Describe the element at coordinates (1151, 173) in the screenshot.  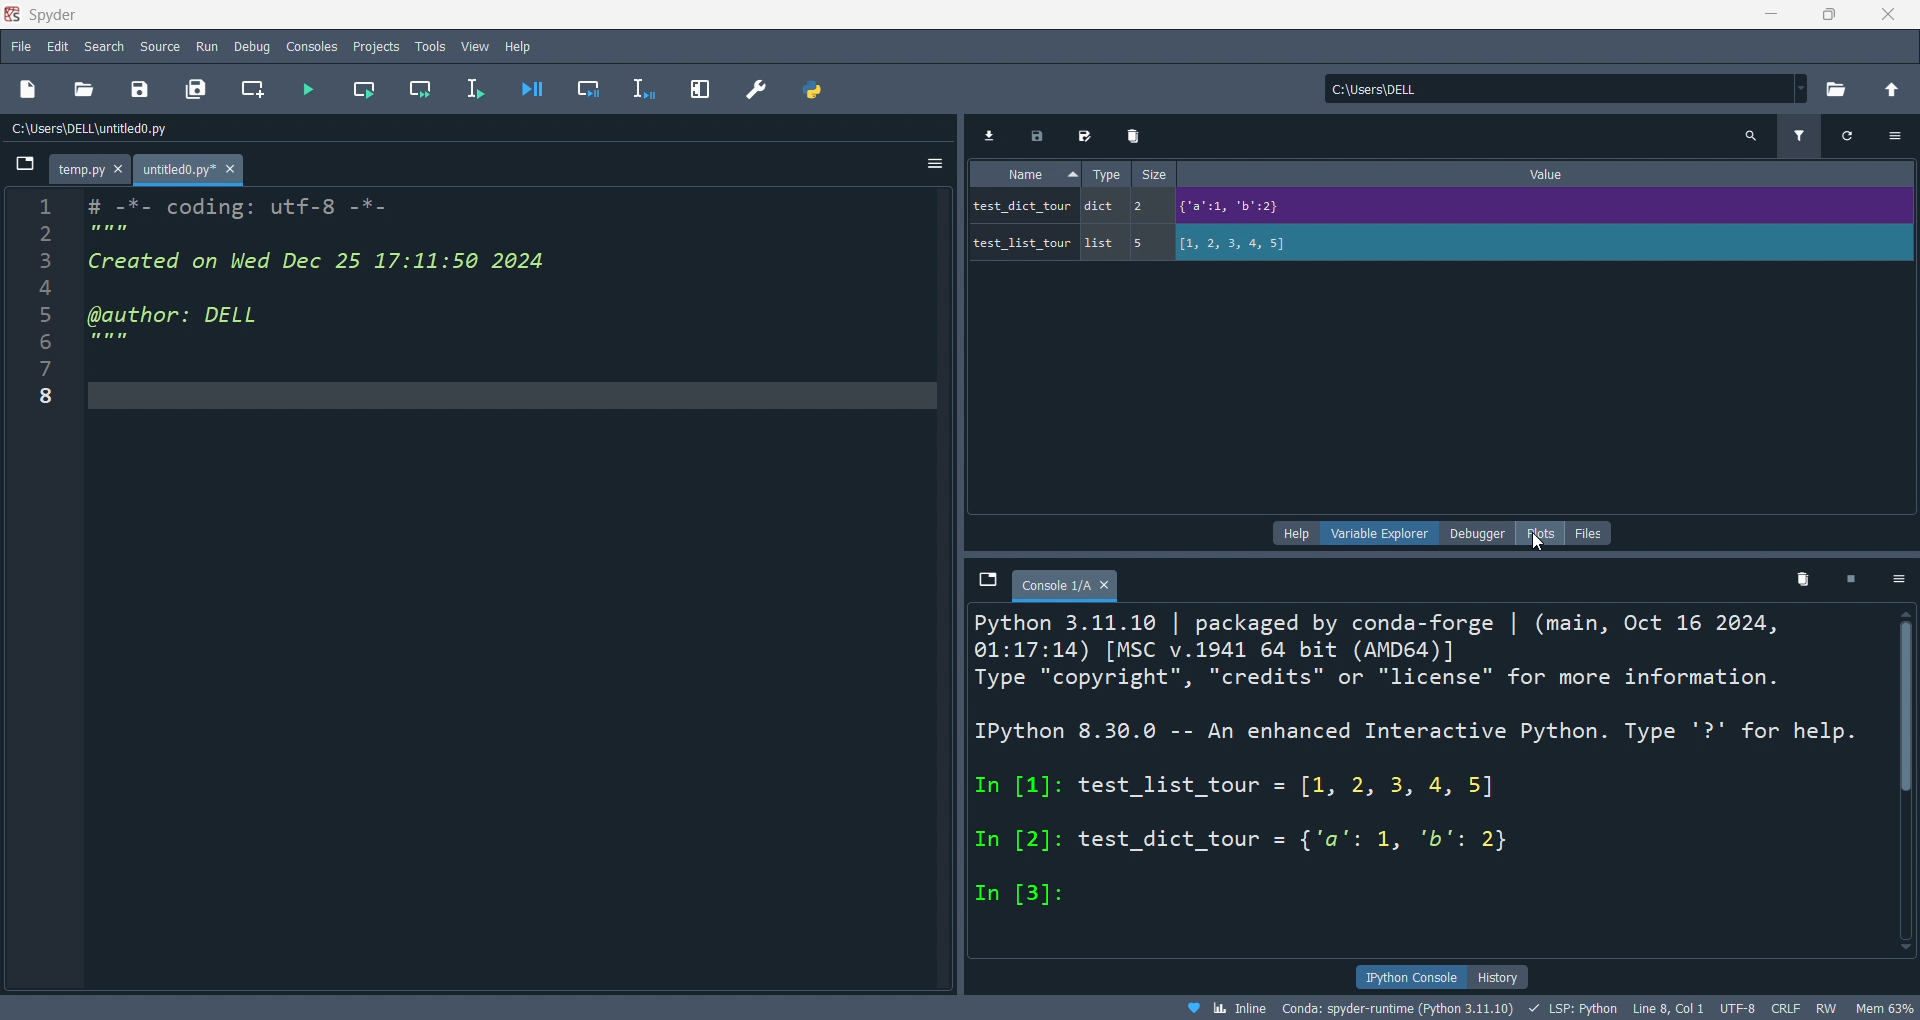
I see `size` at that location.